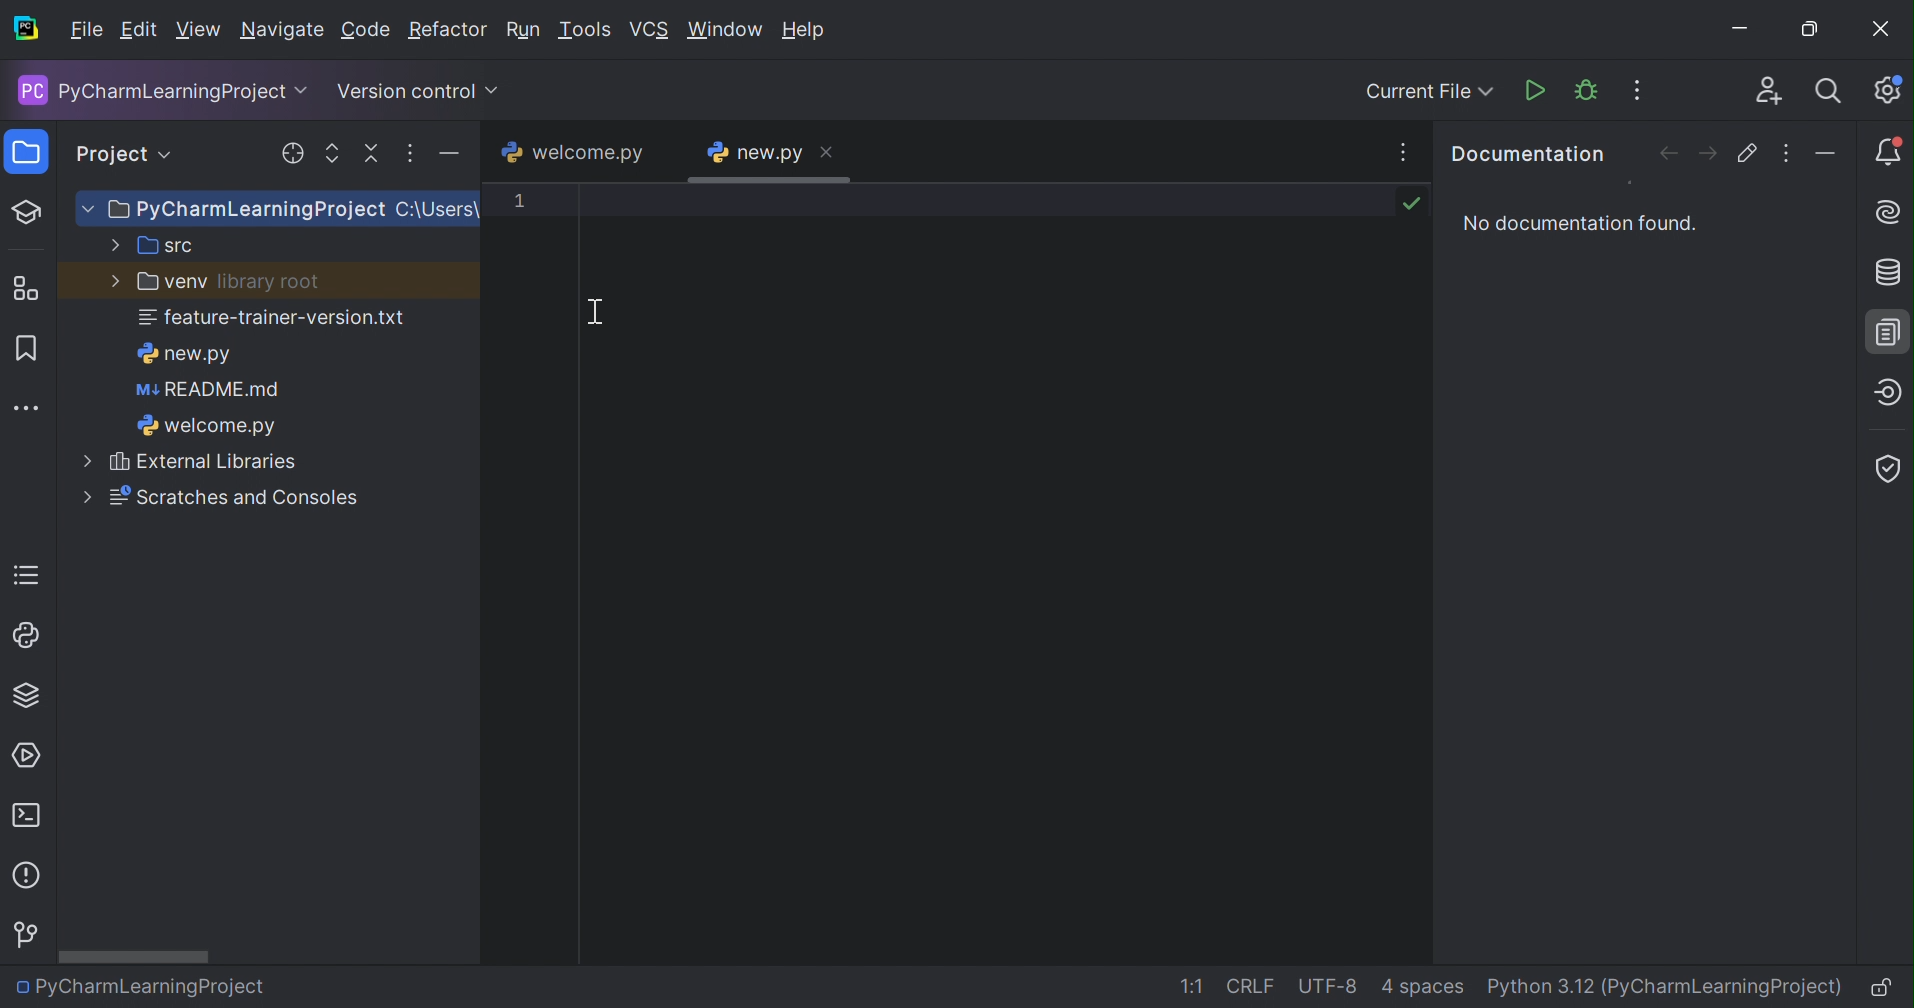  Describe the element at coordinates (1425, 990) in the screenshot. I see `4 spaces` at that location.